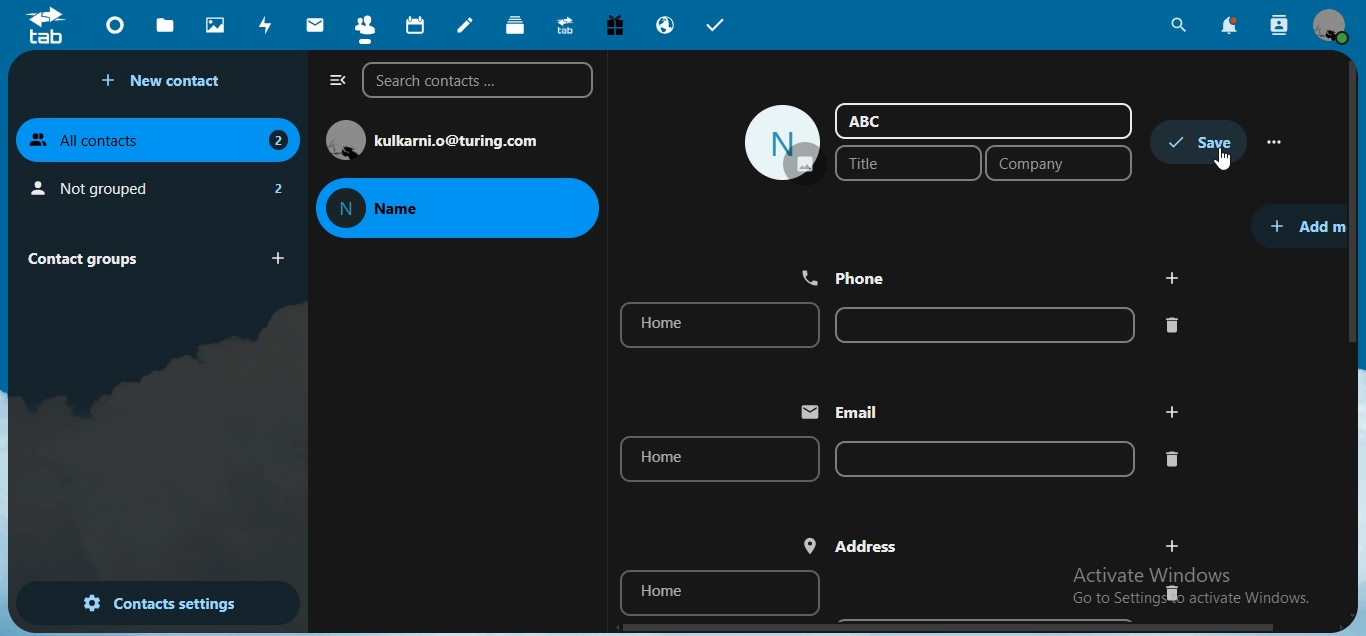 Image resolution: width=1366 pixels, height=636 pixels. Describe the element at coordinates (156, 185) in the screenshot. I see `not grouped` at that location.